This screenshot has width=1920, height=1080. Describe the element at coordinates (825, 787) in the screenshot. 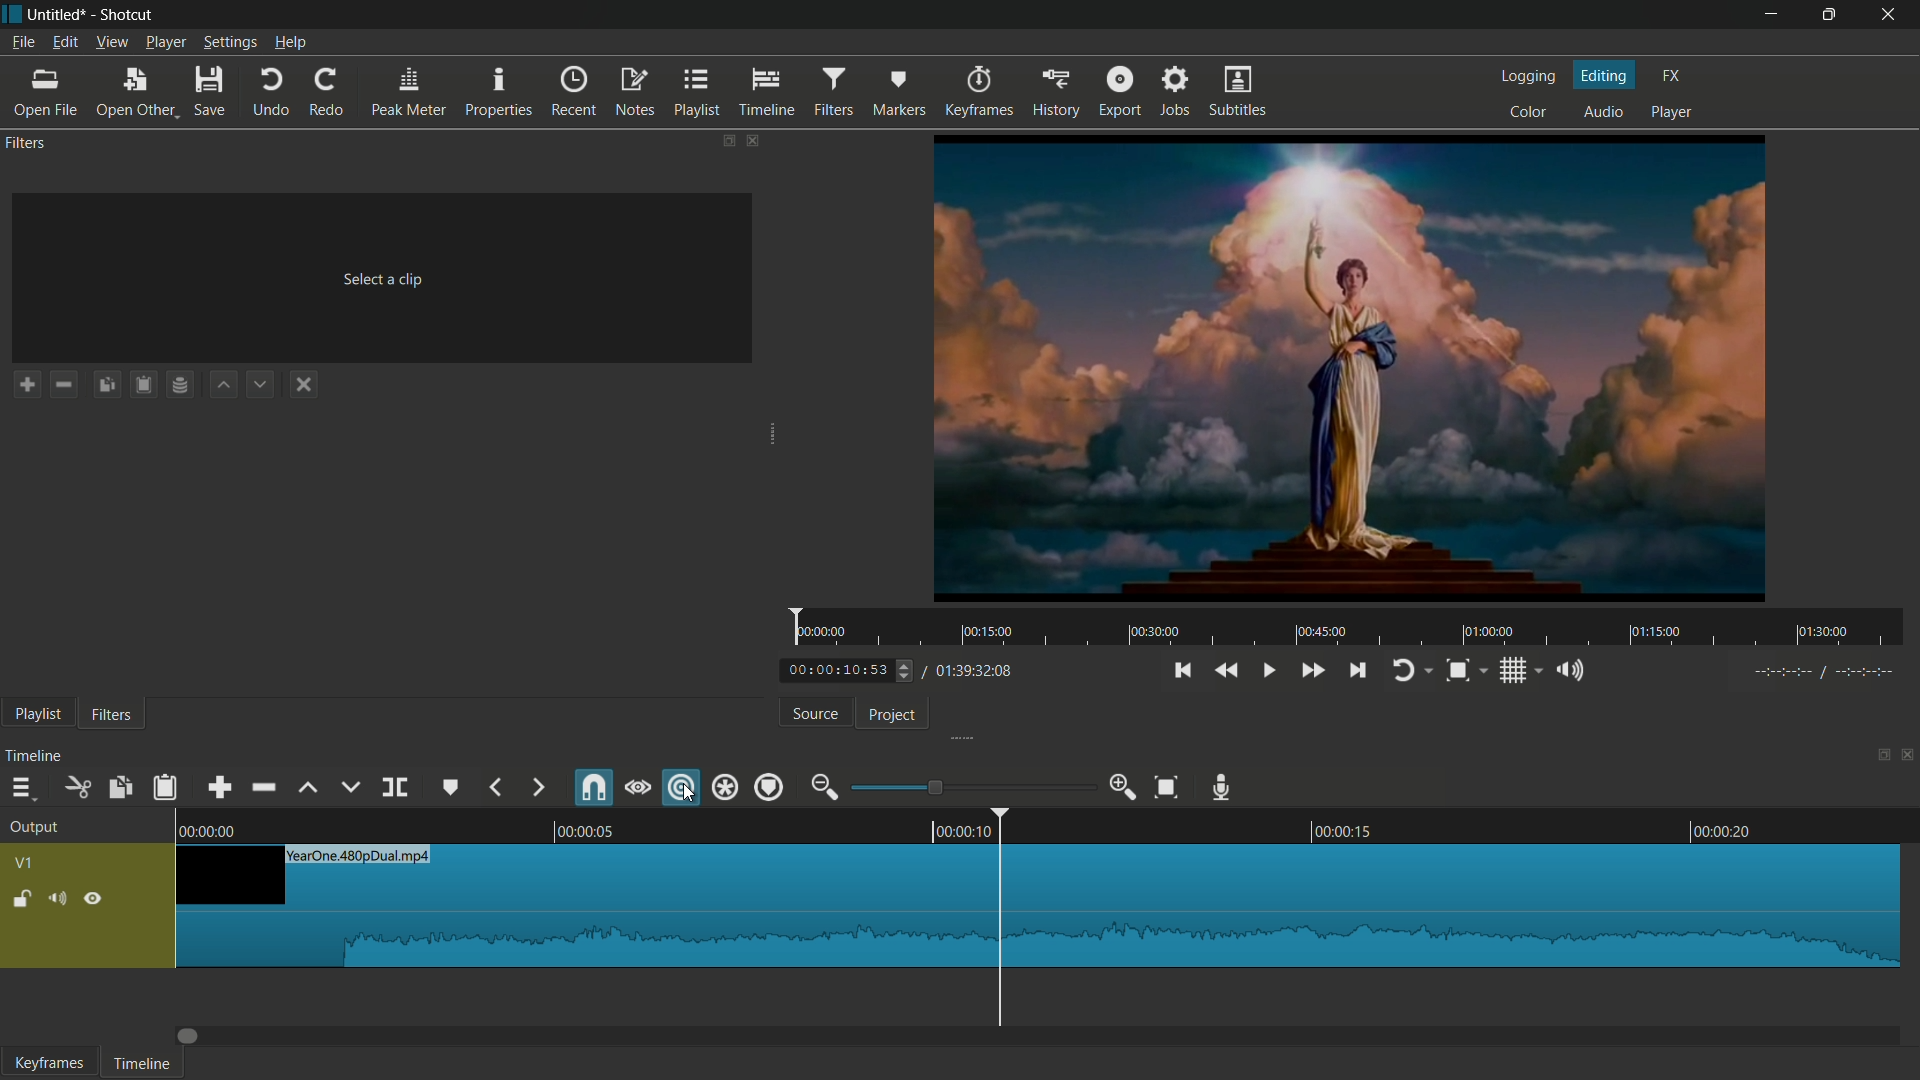

I see `zoom out` at that location.